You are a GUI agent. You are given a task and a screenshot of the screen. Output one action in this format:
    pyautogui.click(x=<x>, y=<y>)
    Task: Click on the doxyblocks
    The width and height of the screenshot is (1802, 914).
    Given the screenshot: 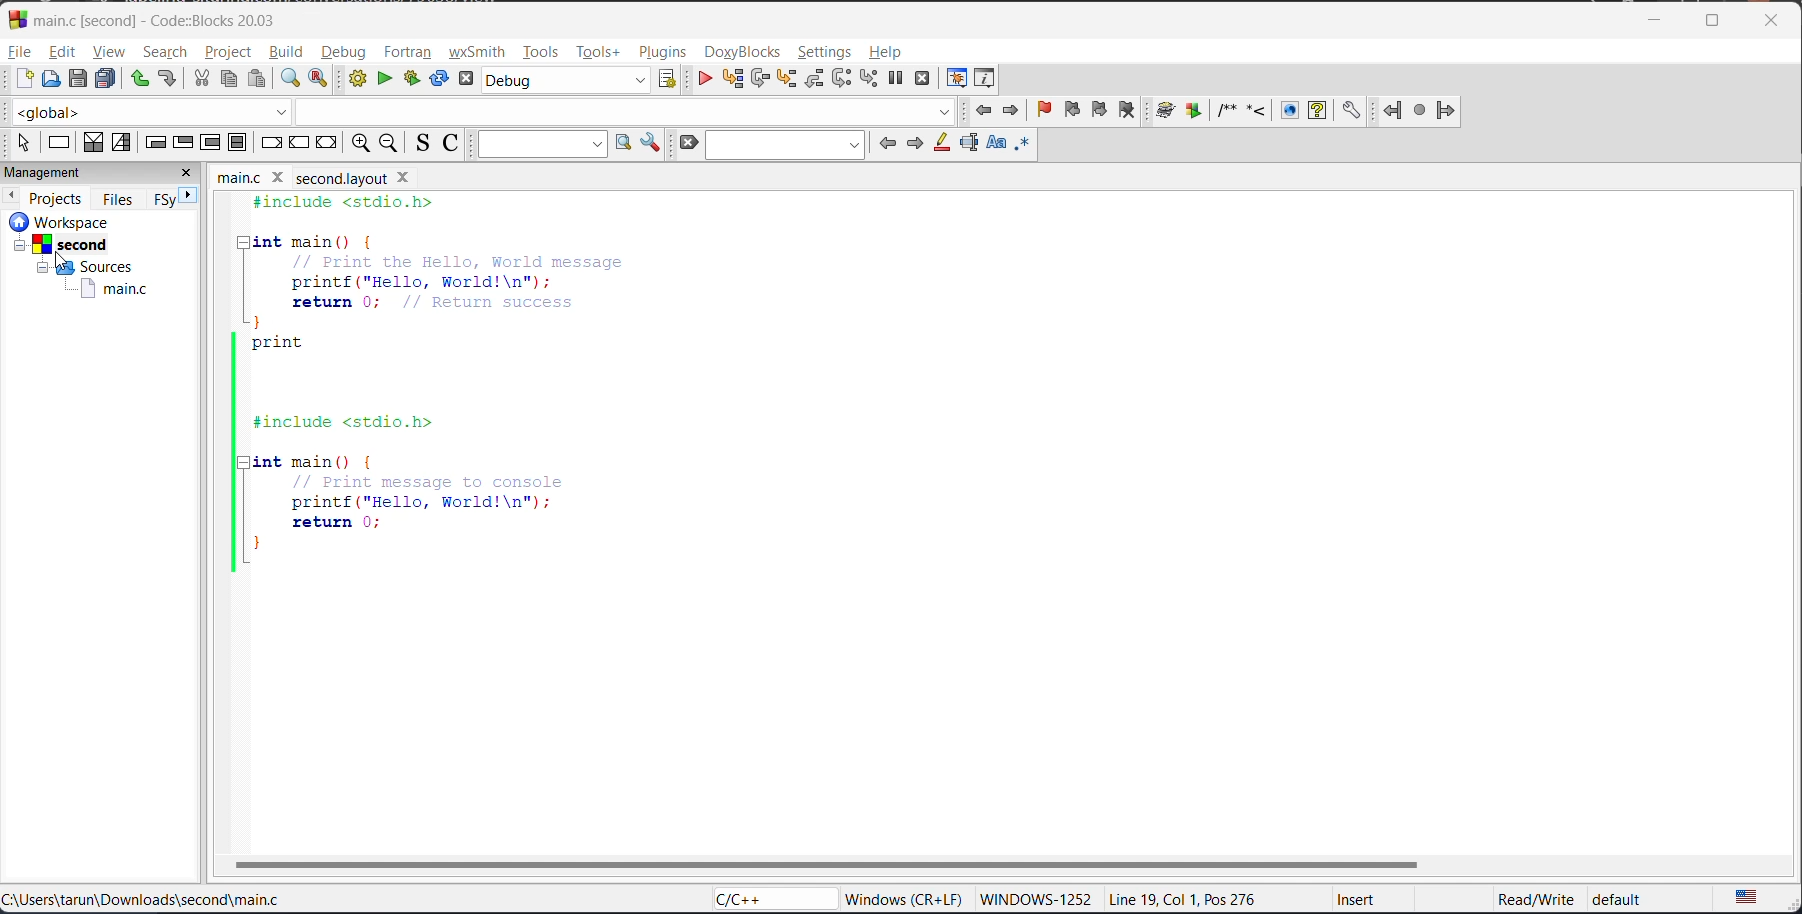 What is the action you would take?
    pyautogui.click(x=1259, y=110)
    